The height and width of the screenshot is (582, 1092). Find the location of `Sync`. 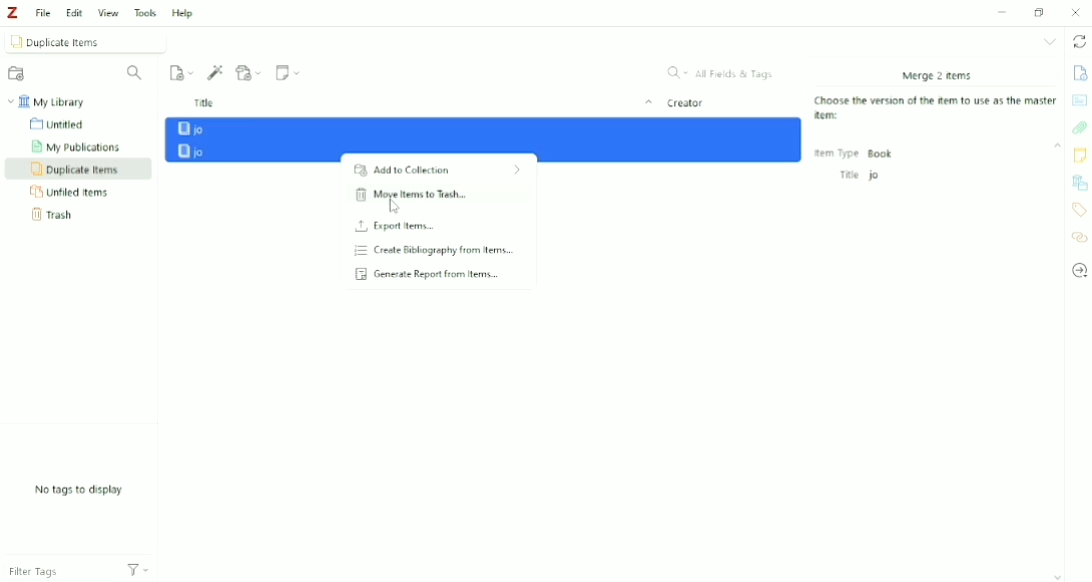

Sync is located at coordinates (1080, 42).